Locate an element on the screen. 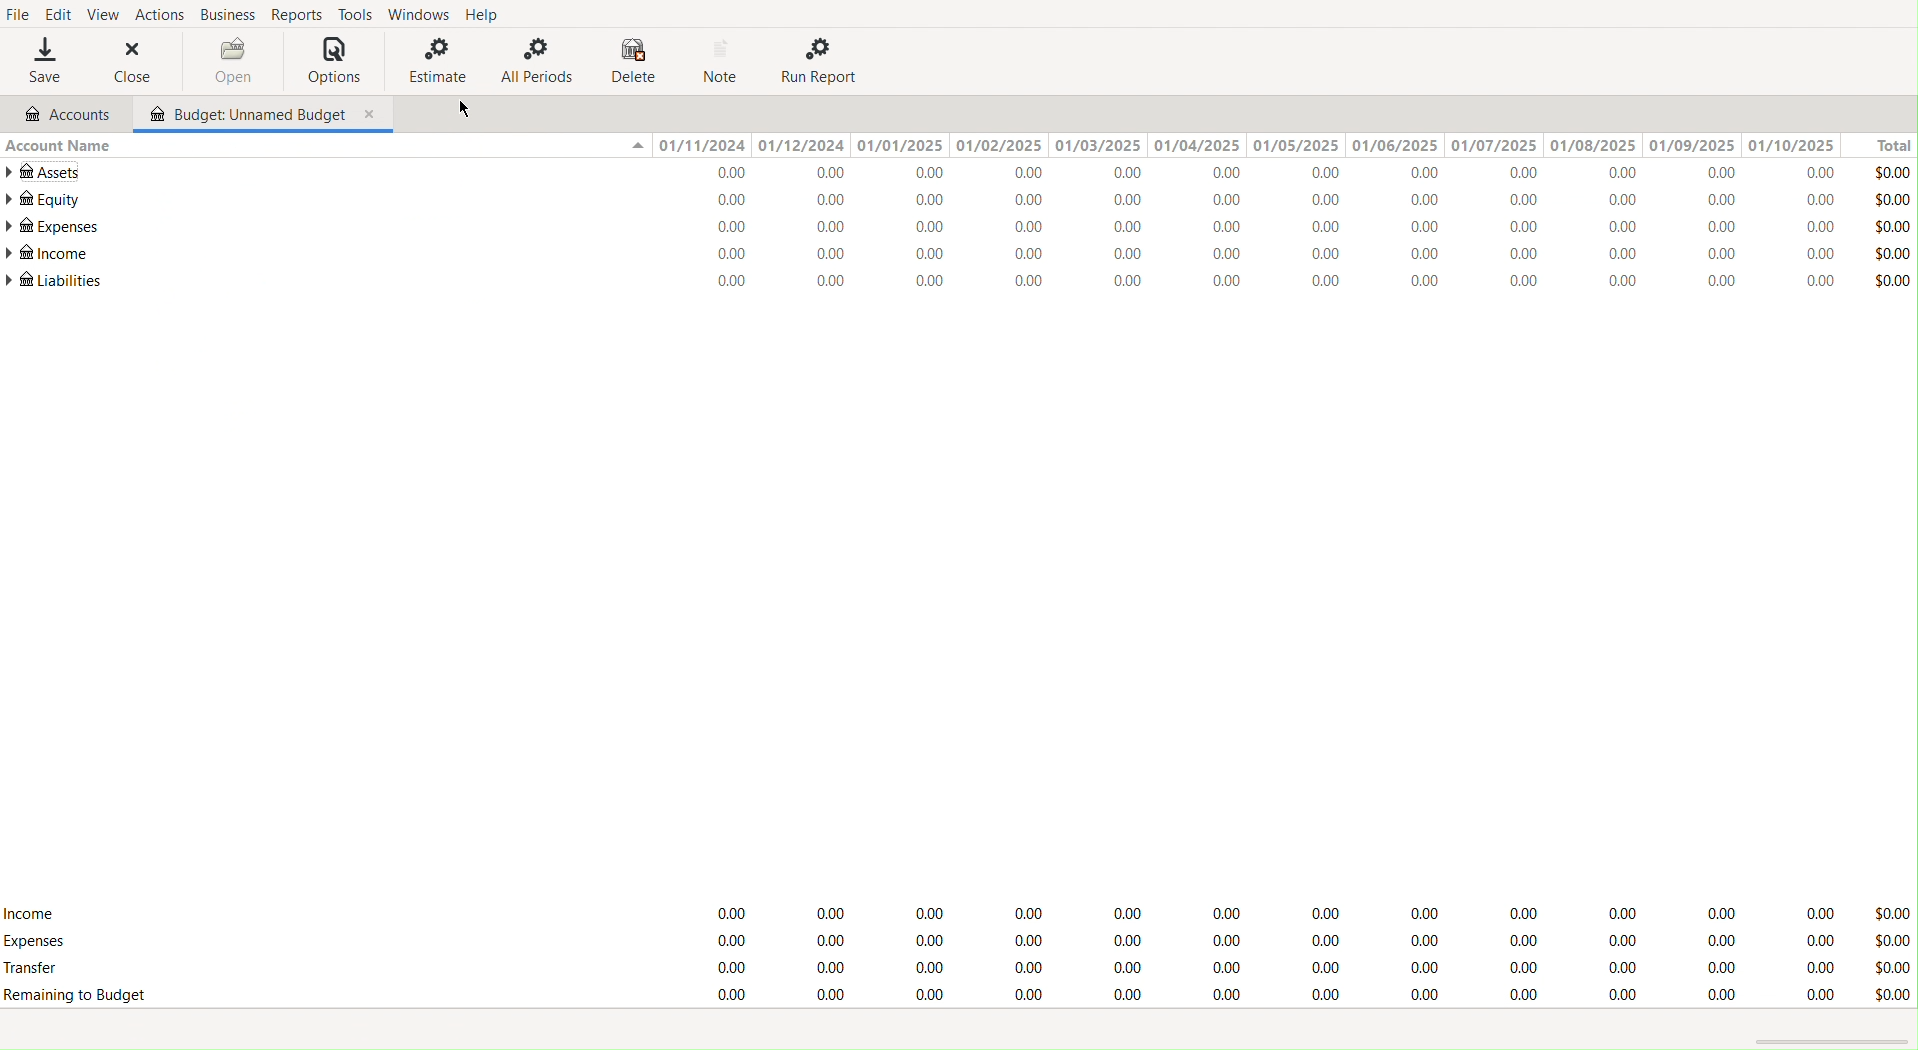  Save is located at coordinates (40, 60).